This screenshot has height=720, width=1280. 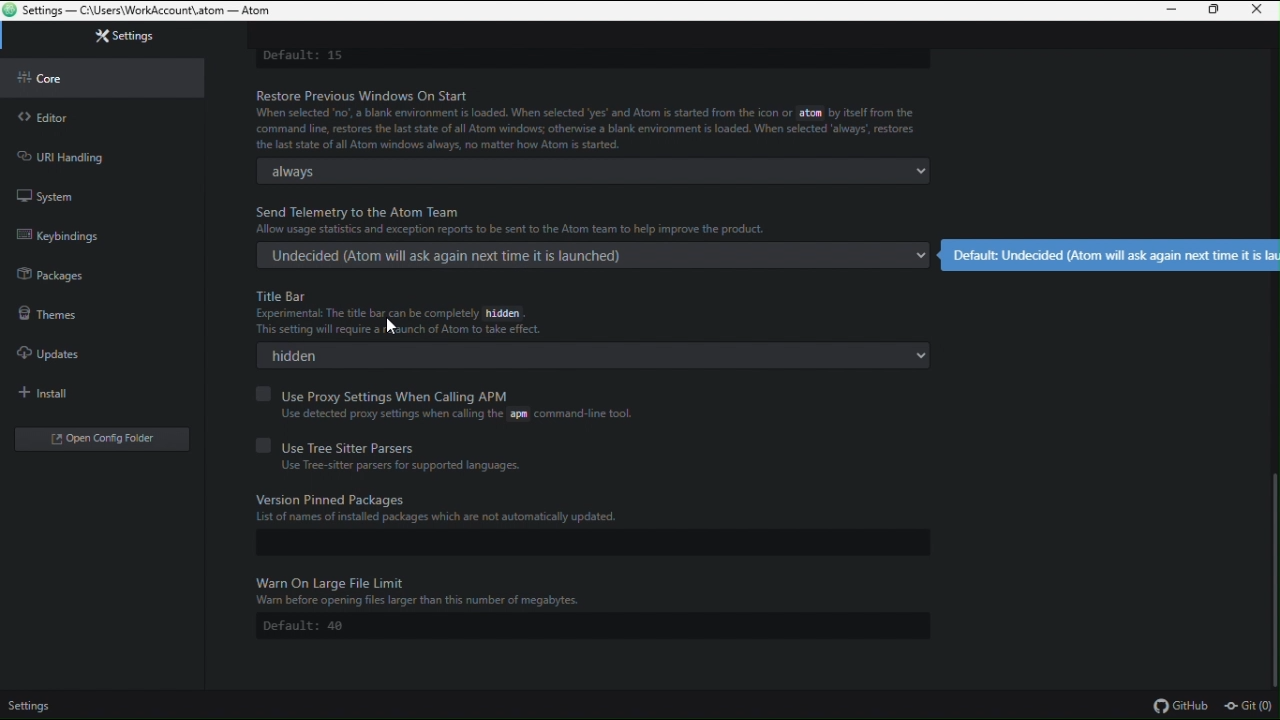 I want to click on hidden , so click(x=594, y=356).